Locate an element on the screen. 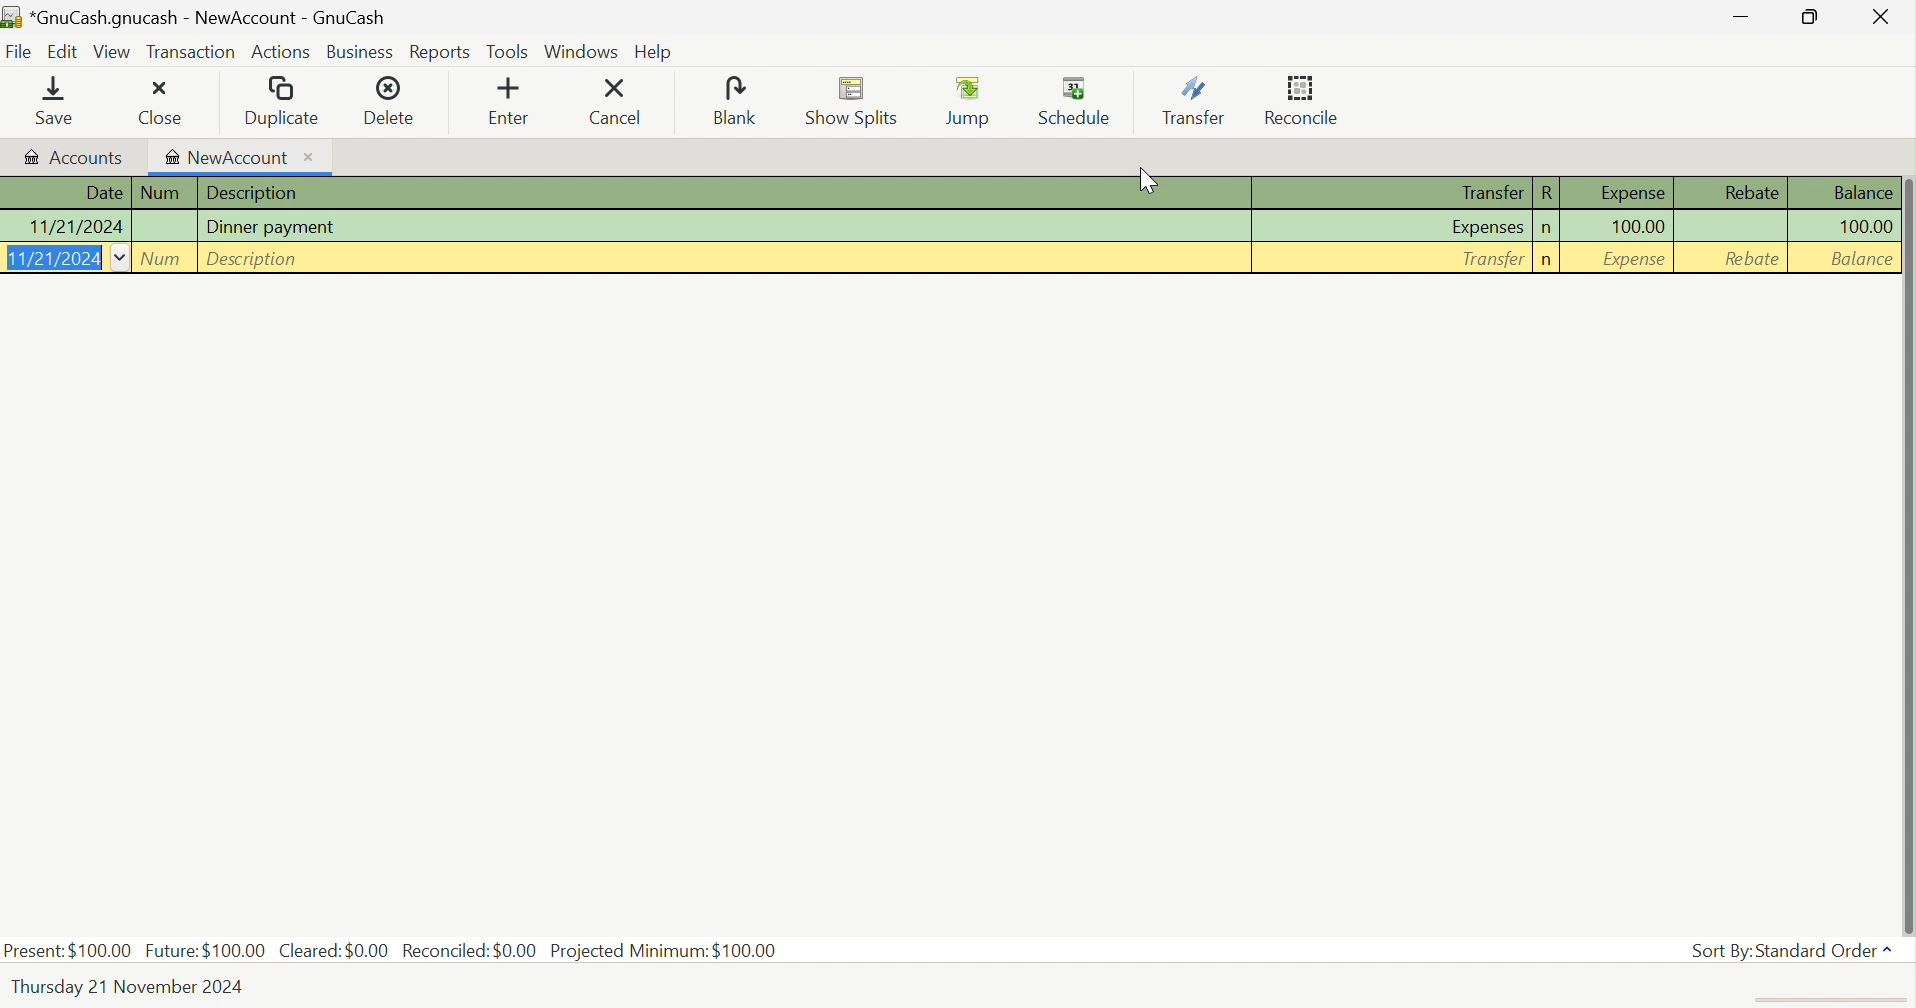  Restore Down is located at coordinates (1810, 17).